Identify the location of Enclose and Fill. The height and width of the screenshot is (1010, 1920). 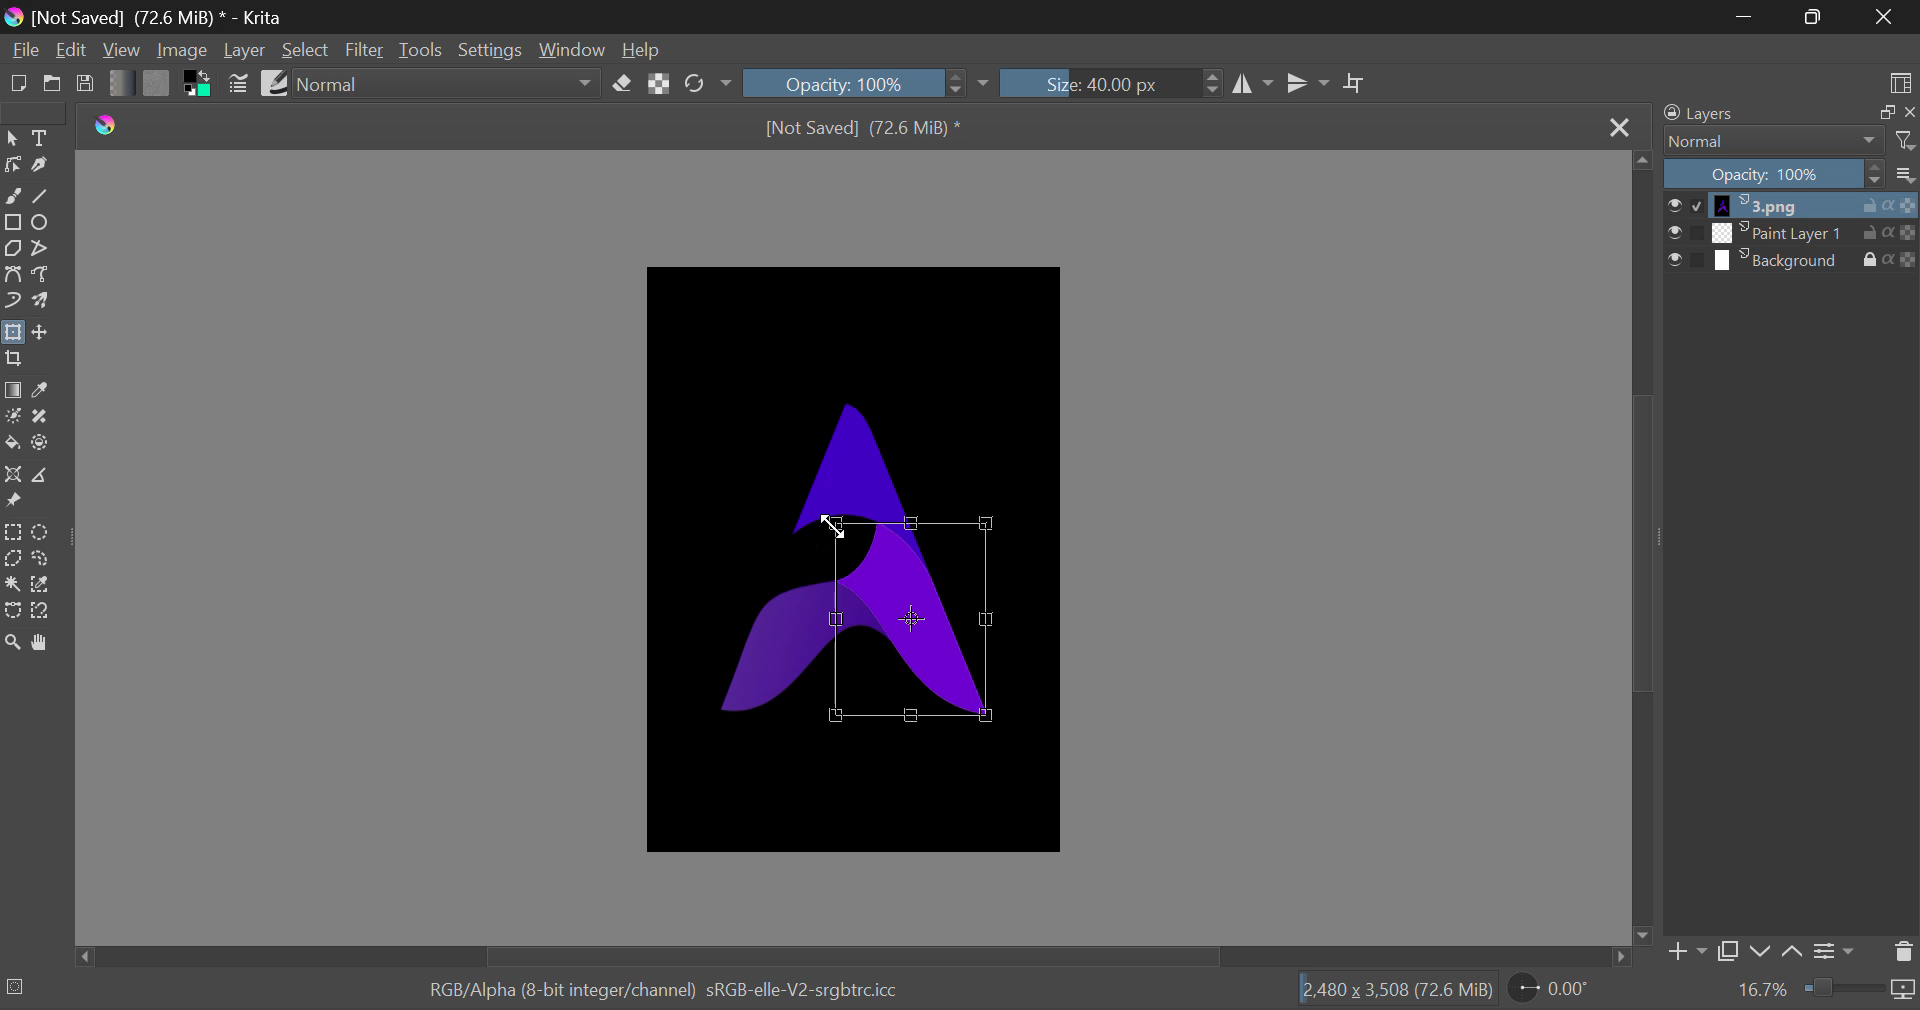
(46, 446).